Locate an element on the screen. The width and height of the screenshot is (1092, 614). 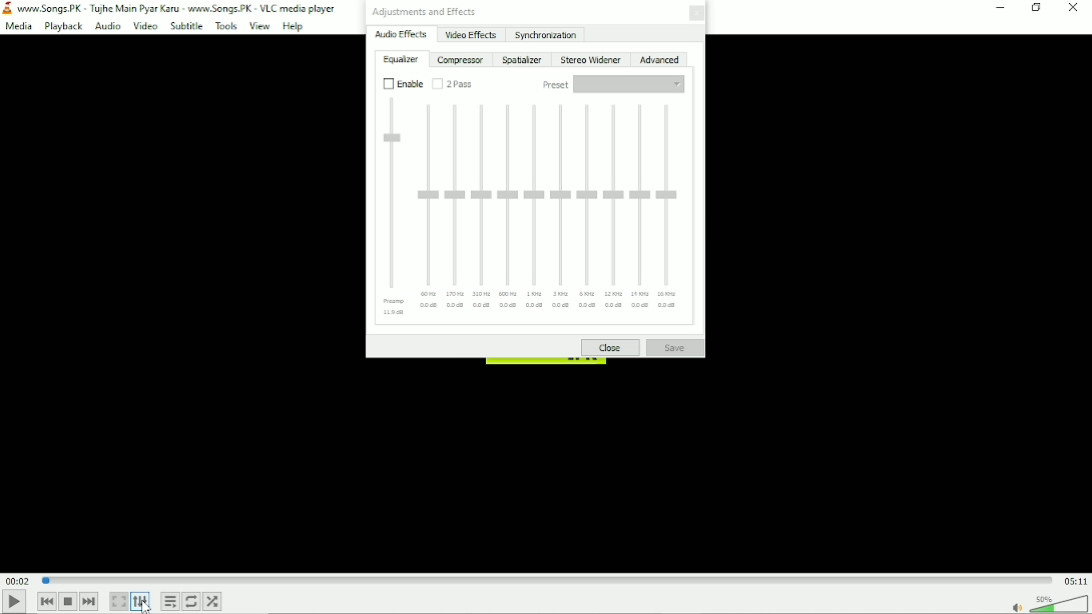
Synchronization is located at coordinates (543, 33).